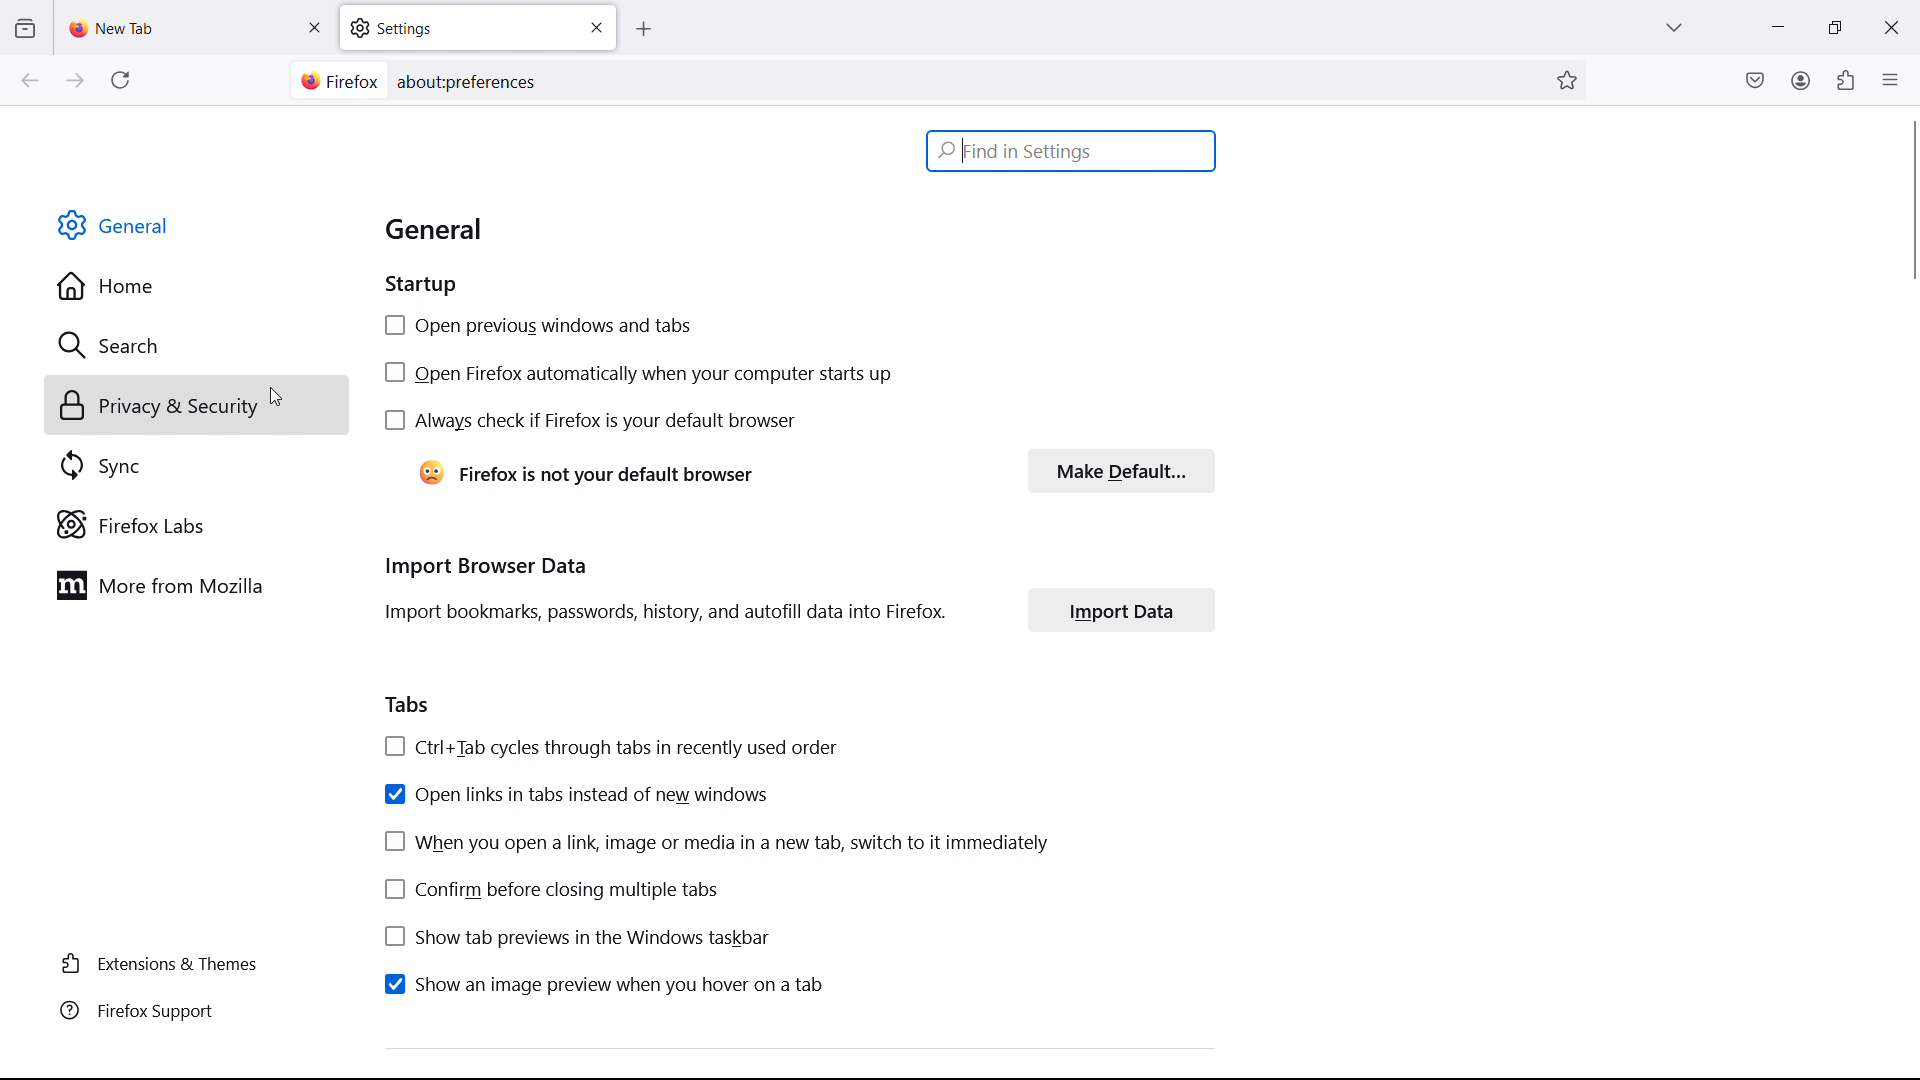 The width and height of the screenshot is (1920, 1080). Describe the element at coordinates (555, 888) in the screenshot. I see `confirm before closing multiple tabs checkbox` at that location.